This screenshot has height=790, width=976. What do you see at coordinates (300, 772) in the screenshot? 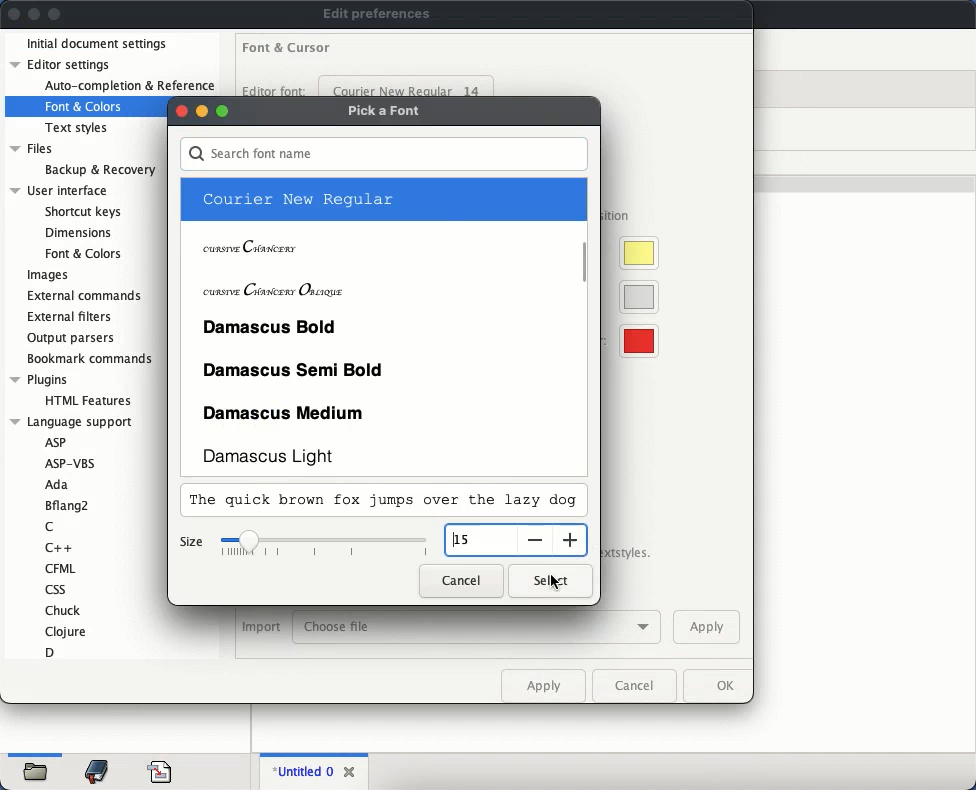
I see `untitled` at bounding box center [300, 772].